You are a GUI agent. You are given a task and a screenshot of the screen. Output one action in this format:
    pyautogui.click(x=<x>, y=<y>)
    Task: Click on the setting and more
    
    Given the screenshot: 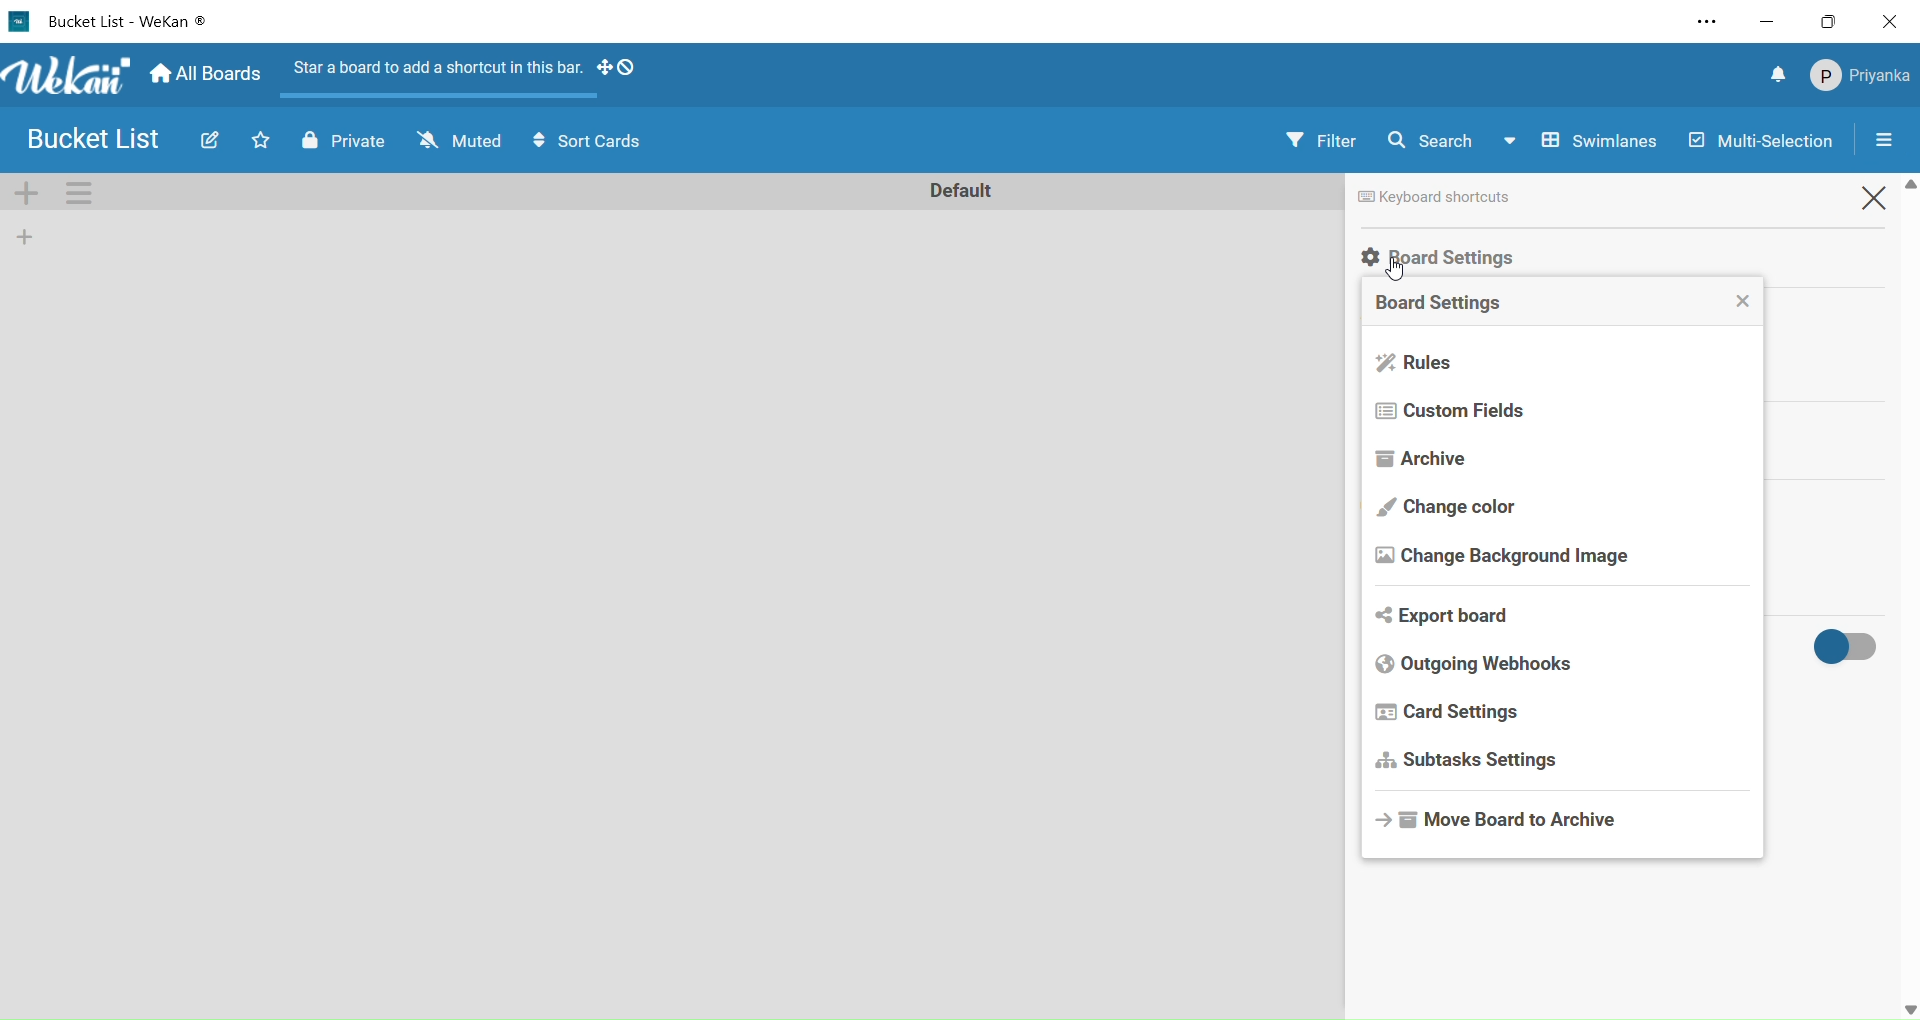 What is the action you would take?
    pyautogui.click(x=1707, y=24)
    